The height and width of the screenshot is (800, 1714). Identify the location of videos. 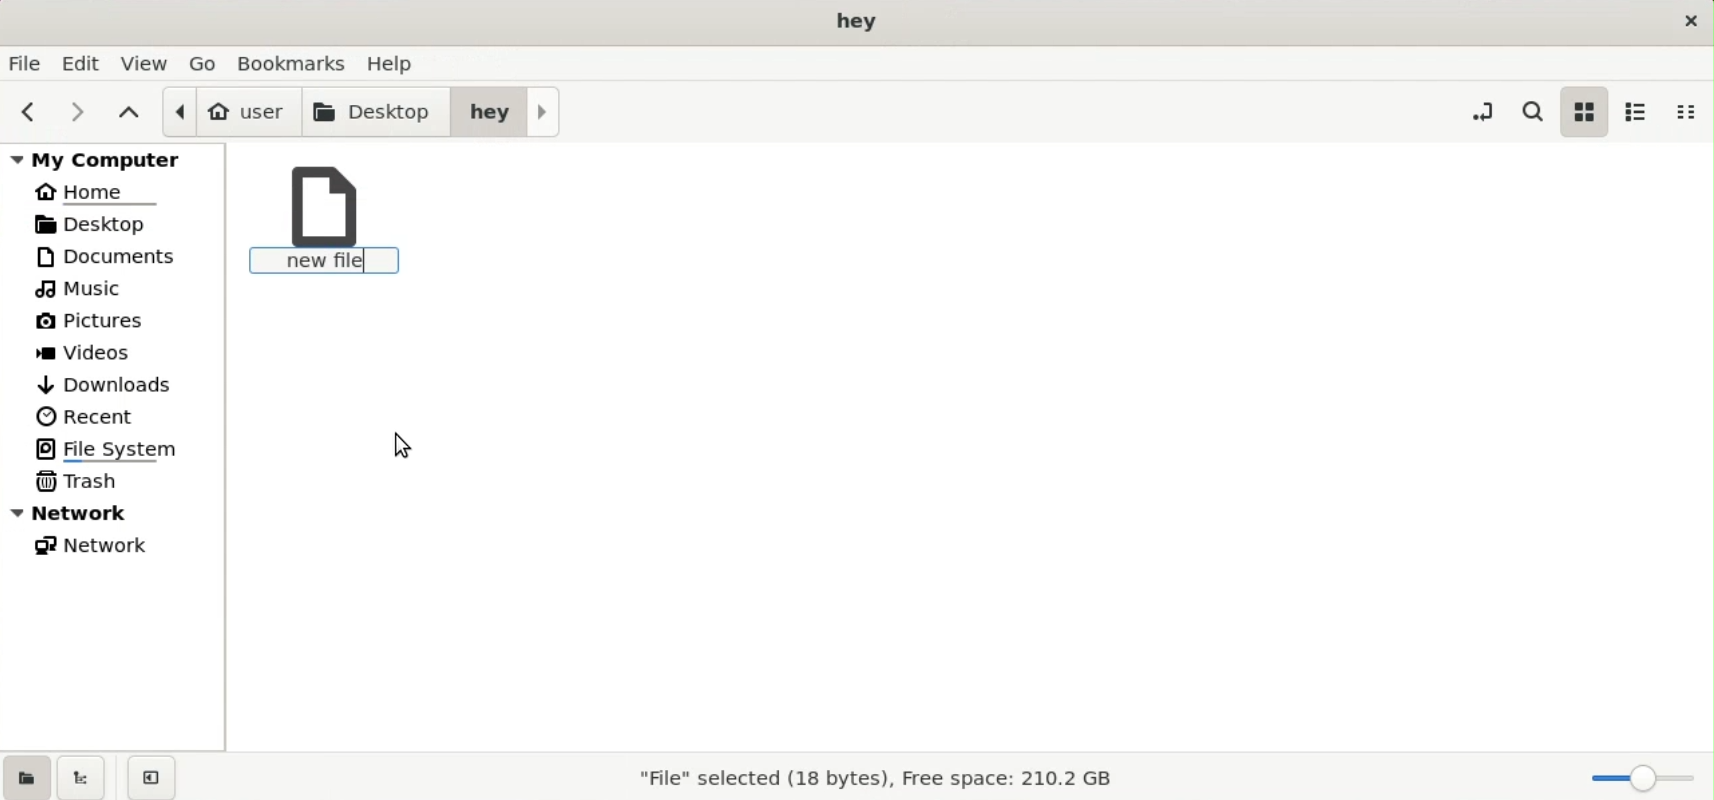
(91, 355).